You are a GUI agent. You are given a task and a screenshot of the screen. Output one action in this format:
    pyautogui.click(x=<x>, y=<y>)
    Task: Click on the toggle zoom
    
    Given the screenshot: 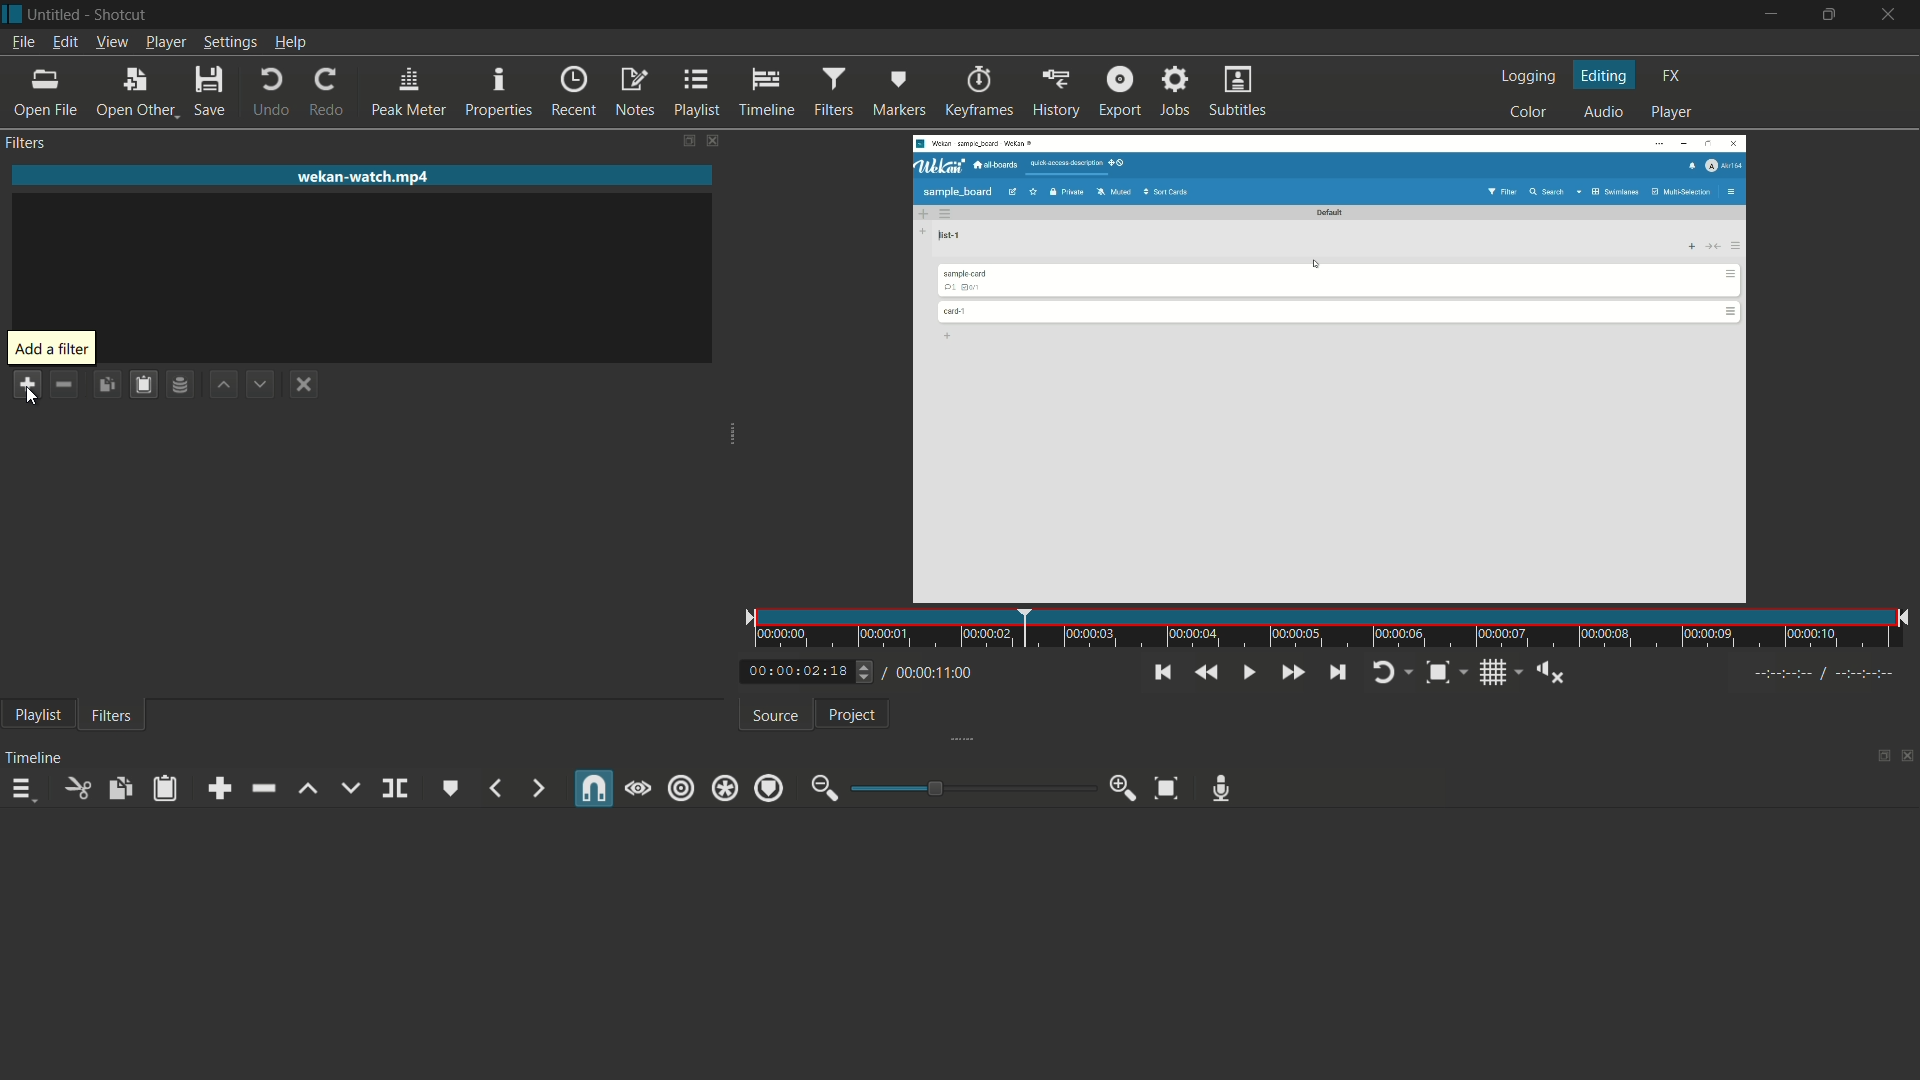 What is the action you would take?
    pyautogui.click(x=1437, y=674)
    